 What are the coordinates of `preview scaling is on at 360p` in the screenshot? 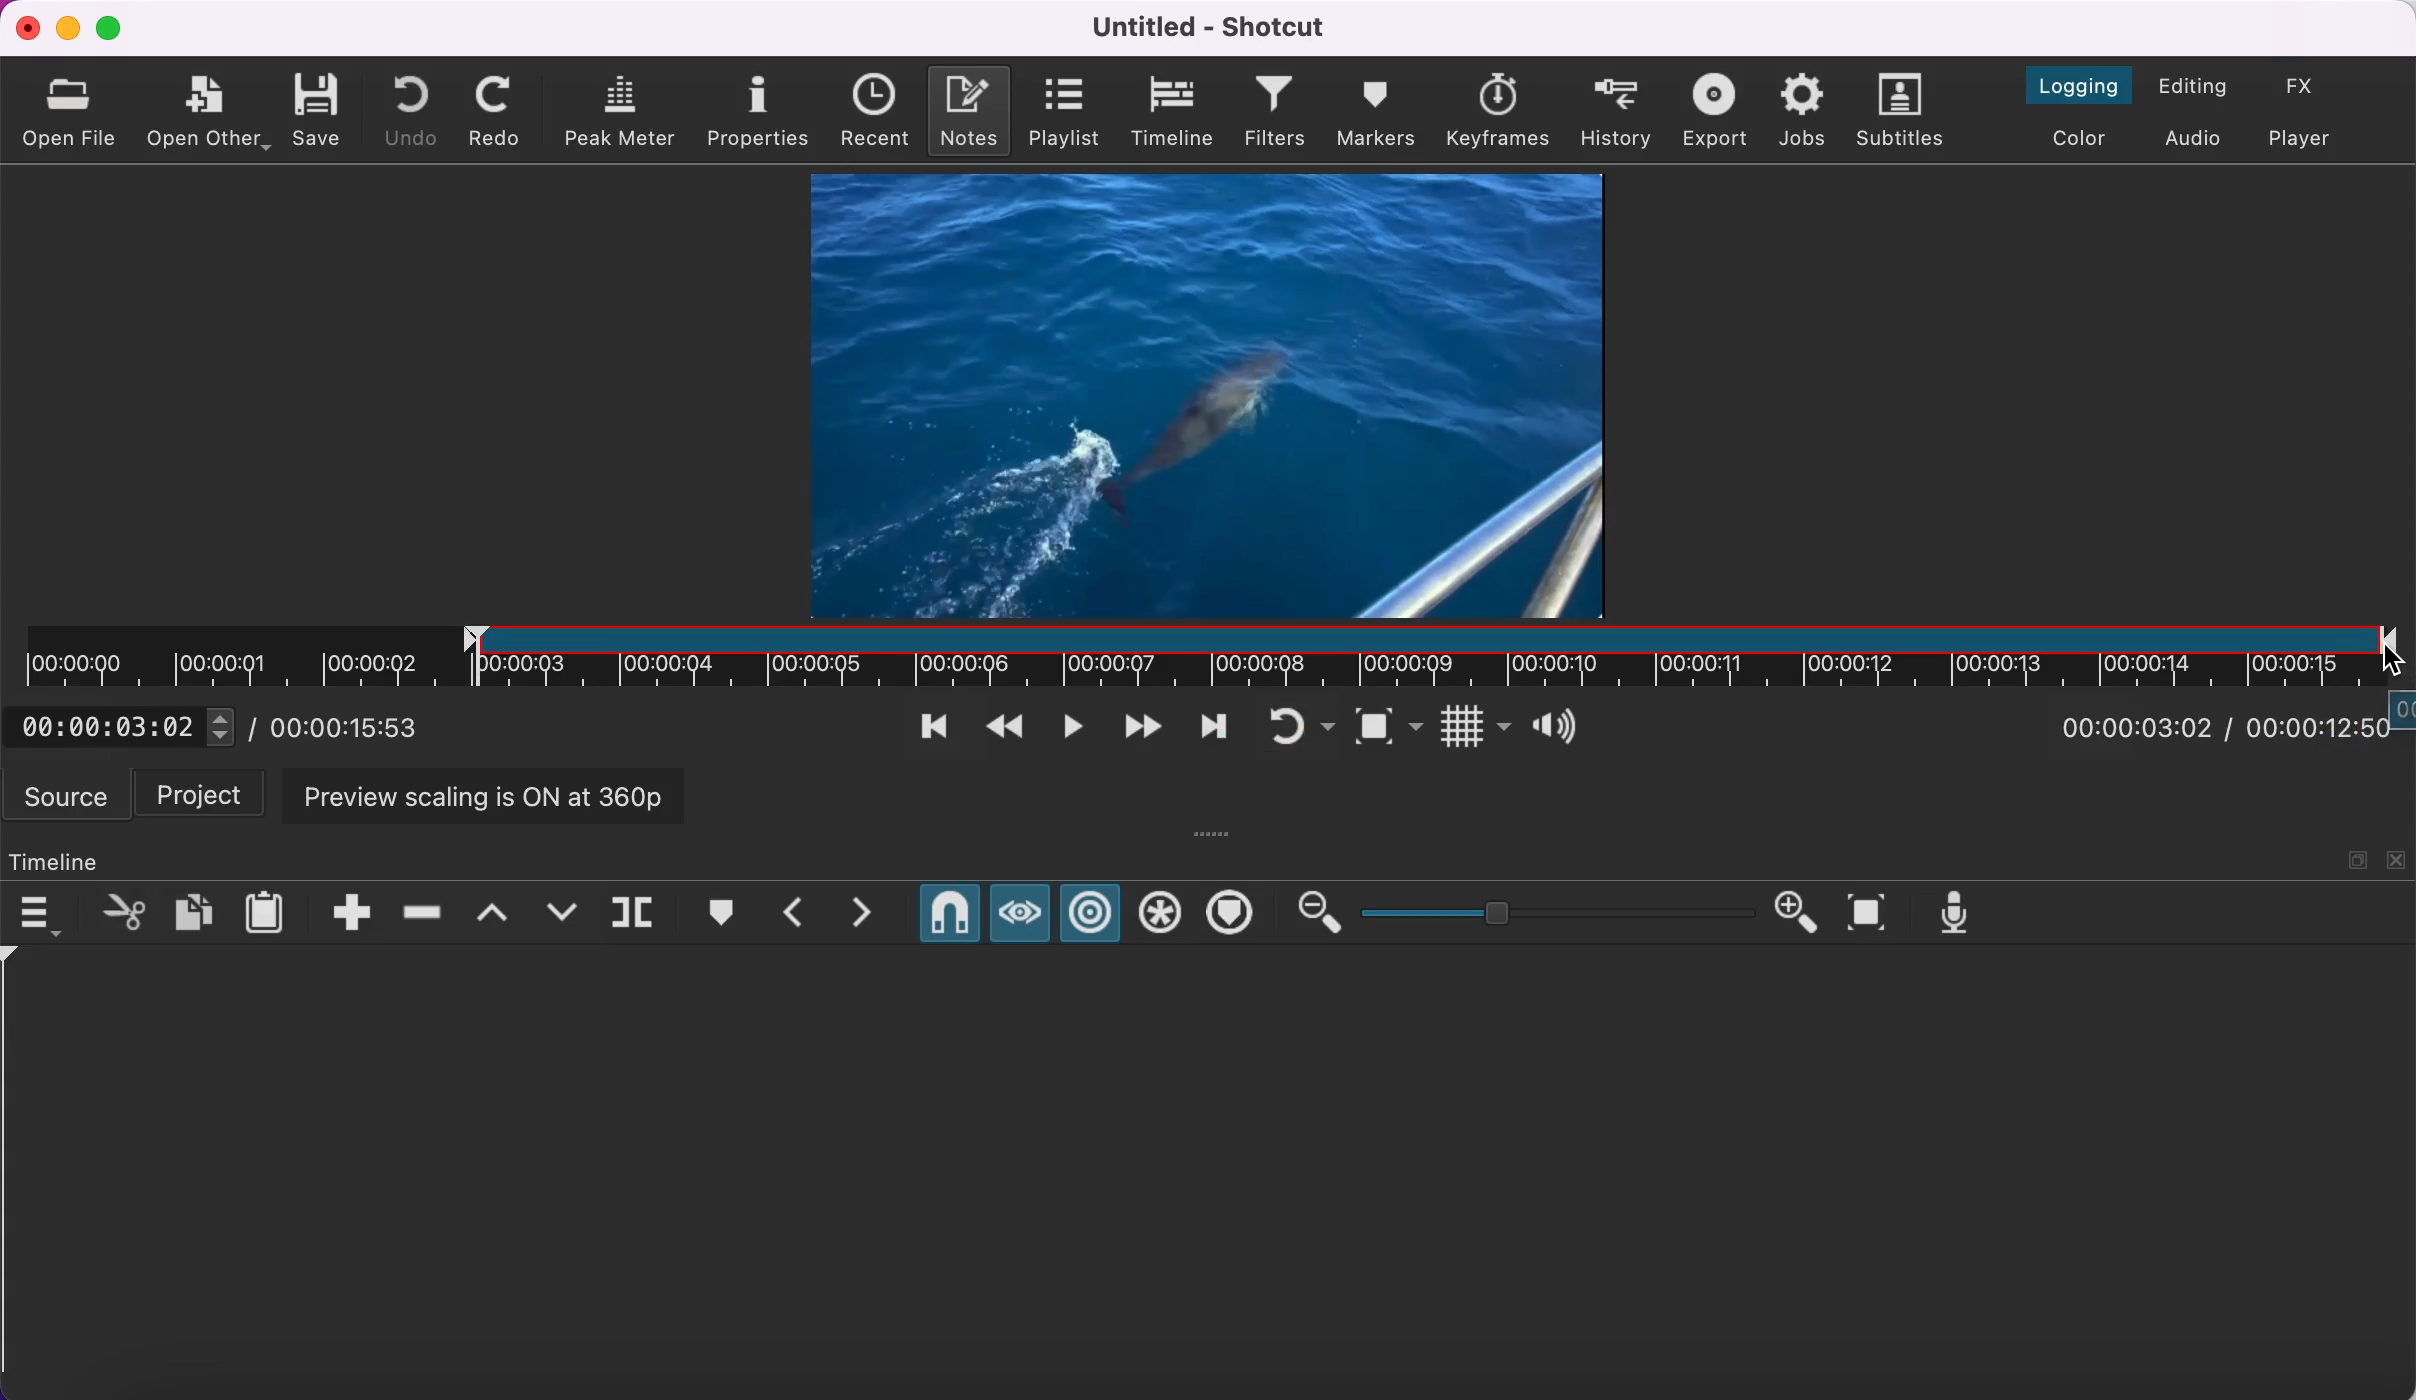 It's located at (484, 798).